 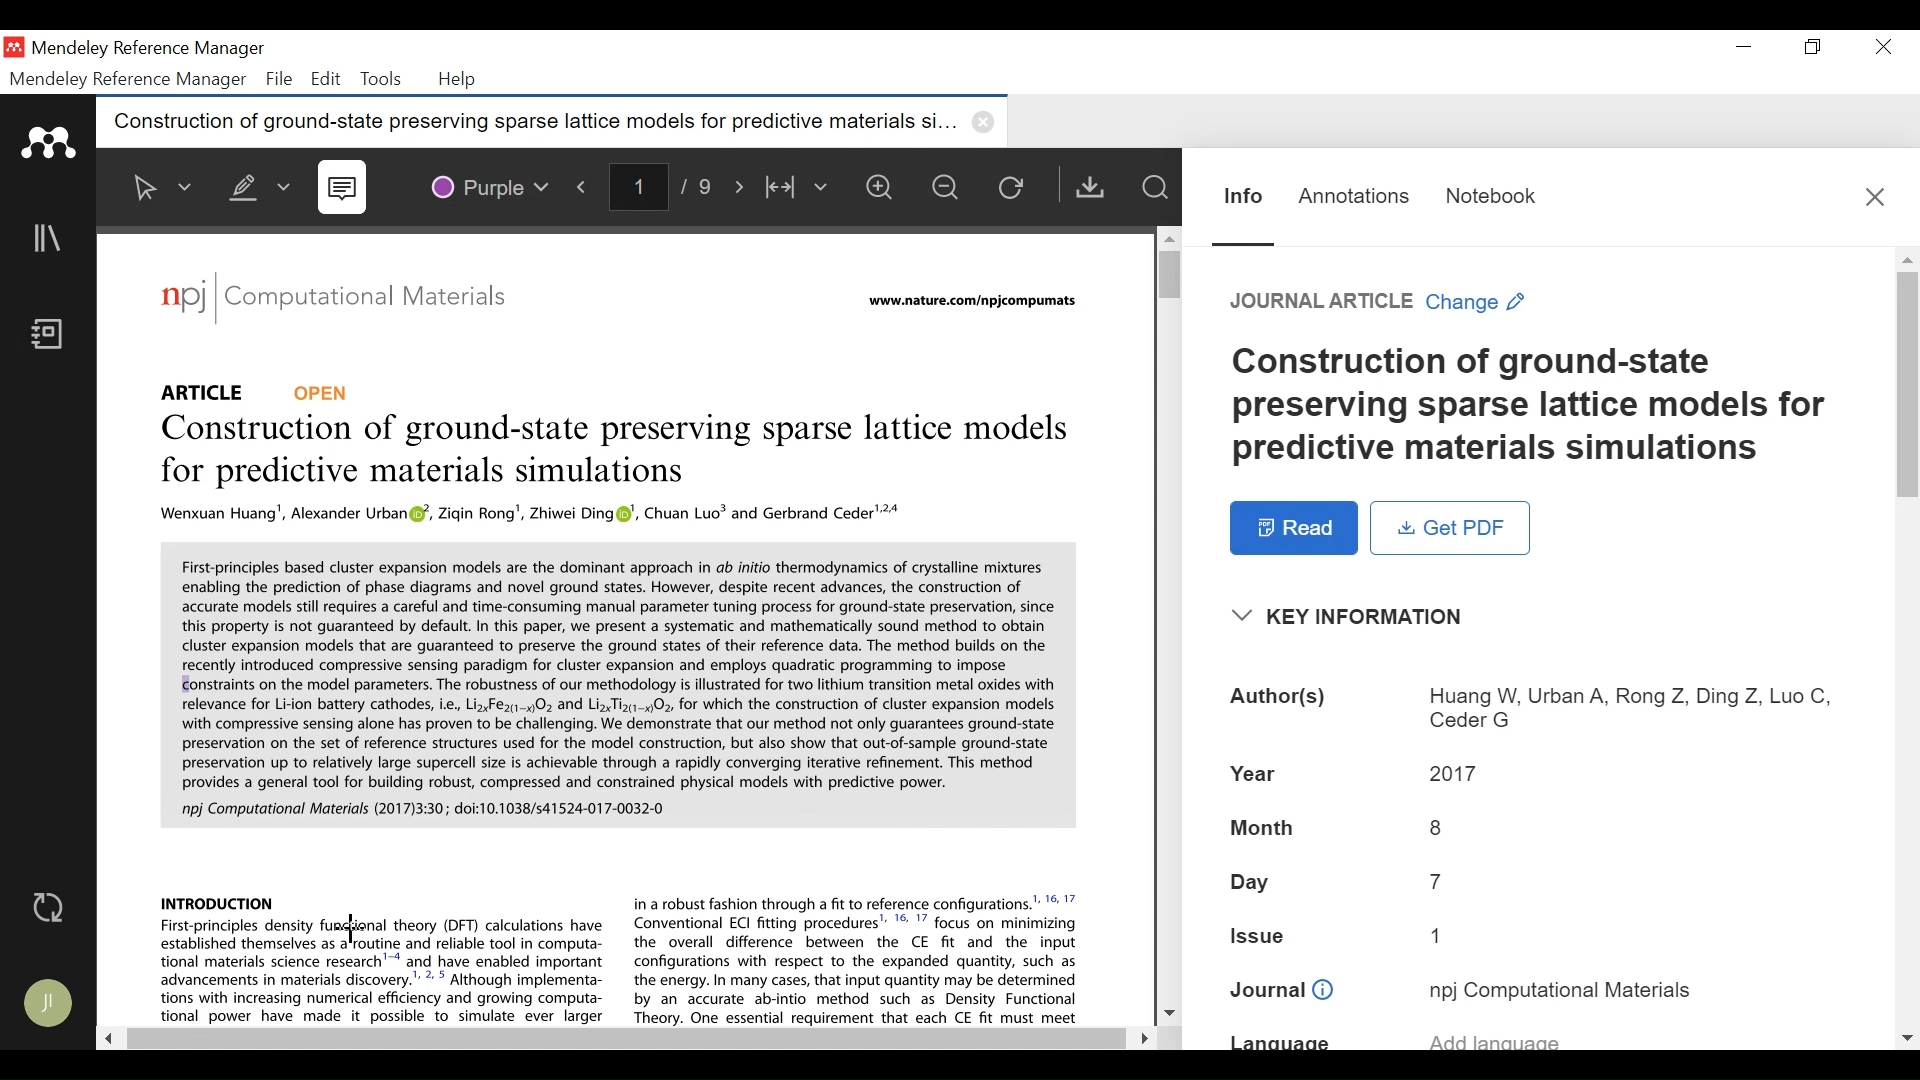 What do you see at coordinates (110, 1040) in the screenshot?
I see `Scroll Left` at bounding box center [110, 1040].